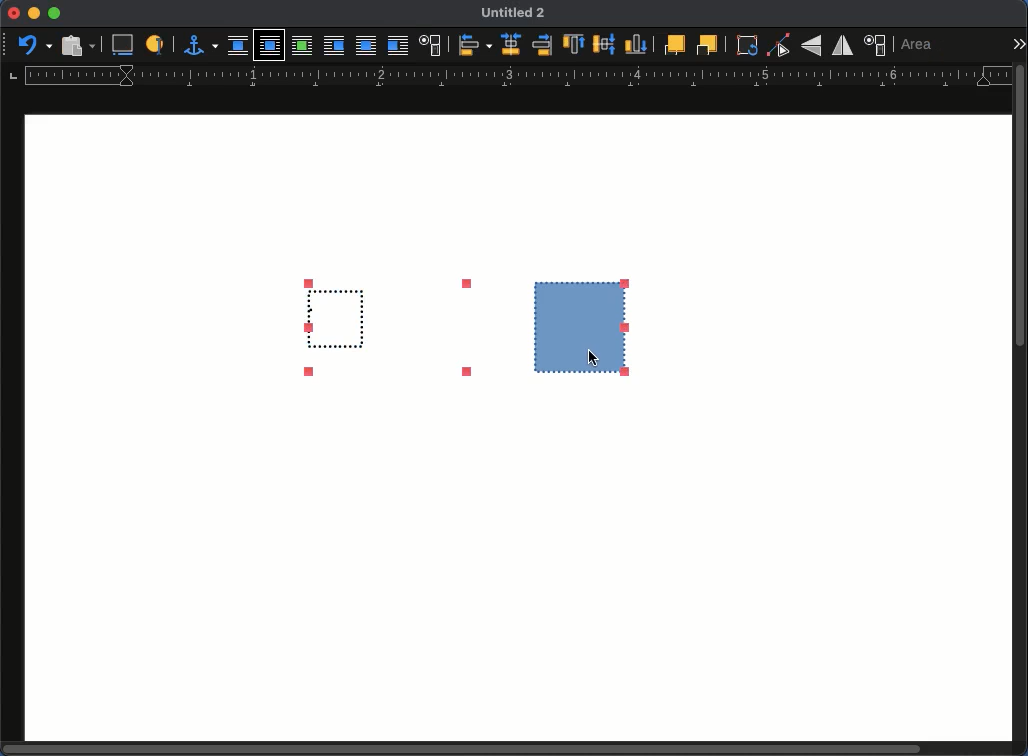 Image resolution: width=1028 pixels, height=756 pixels. What do you see at coordinates (238, 45) in the screenshot?
I see `none` at bounding box center [238, 45].